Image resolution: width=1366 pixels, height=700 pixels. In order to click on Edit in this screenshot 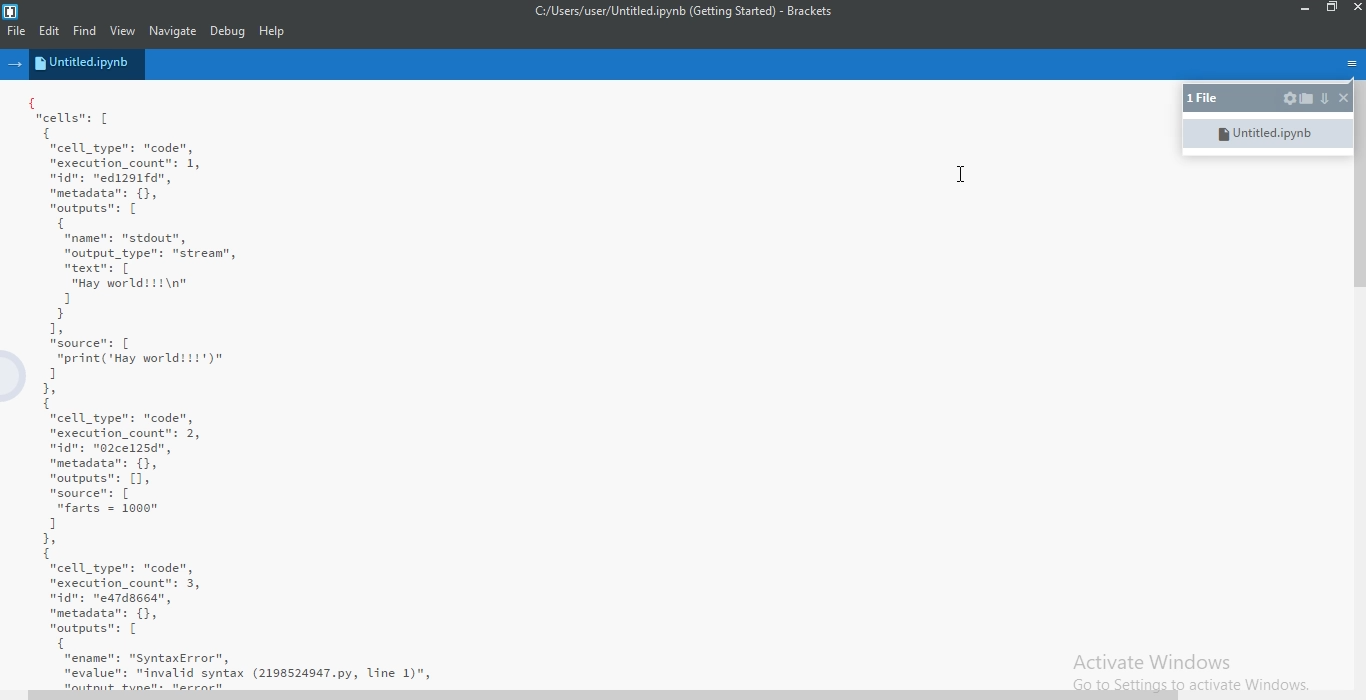, I will do `click(53, 31)`.